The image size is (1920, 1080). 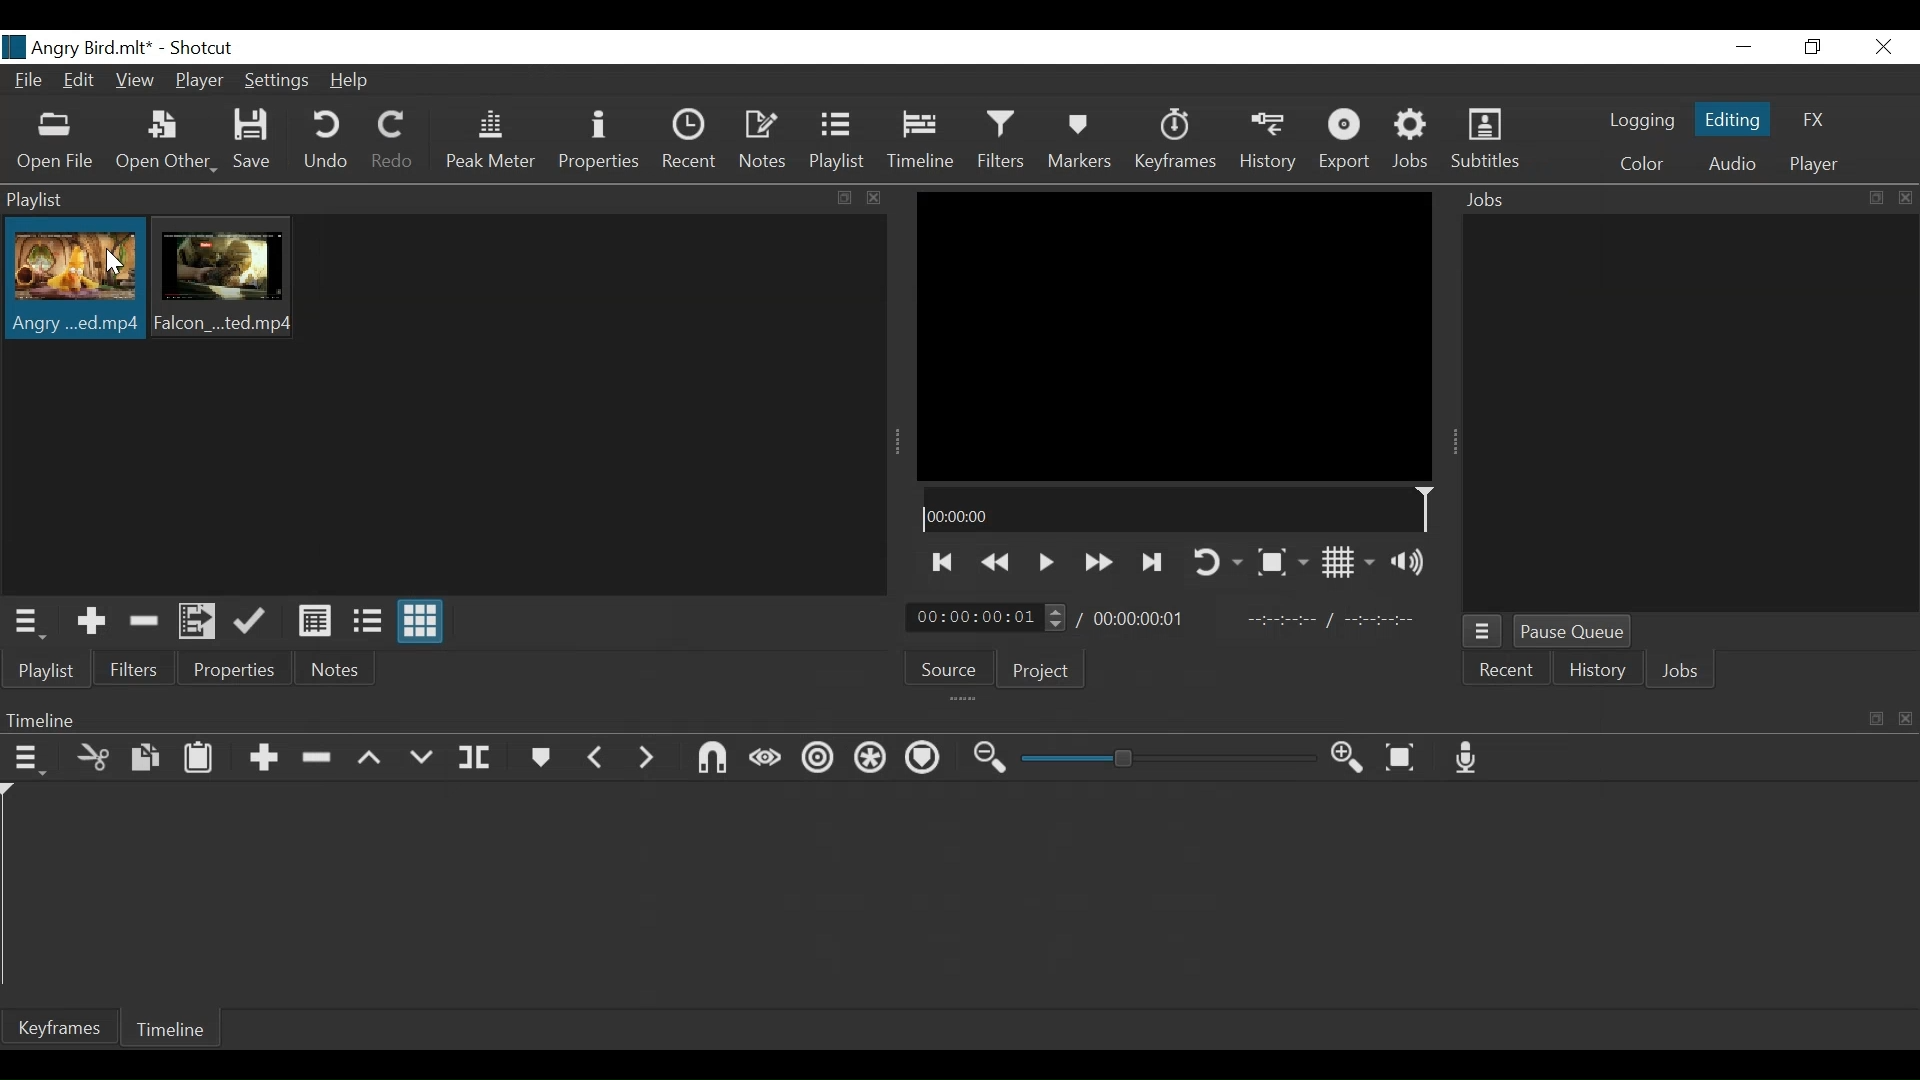 I want to click on Recent, so click(x=1505, y=672).